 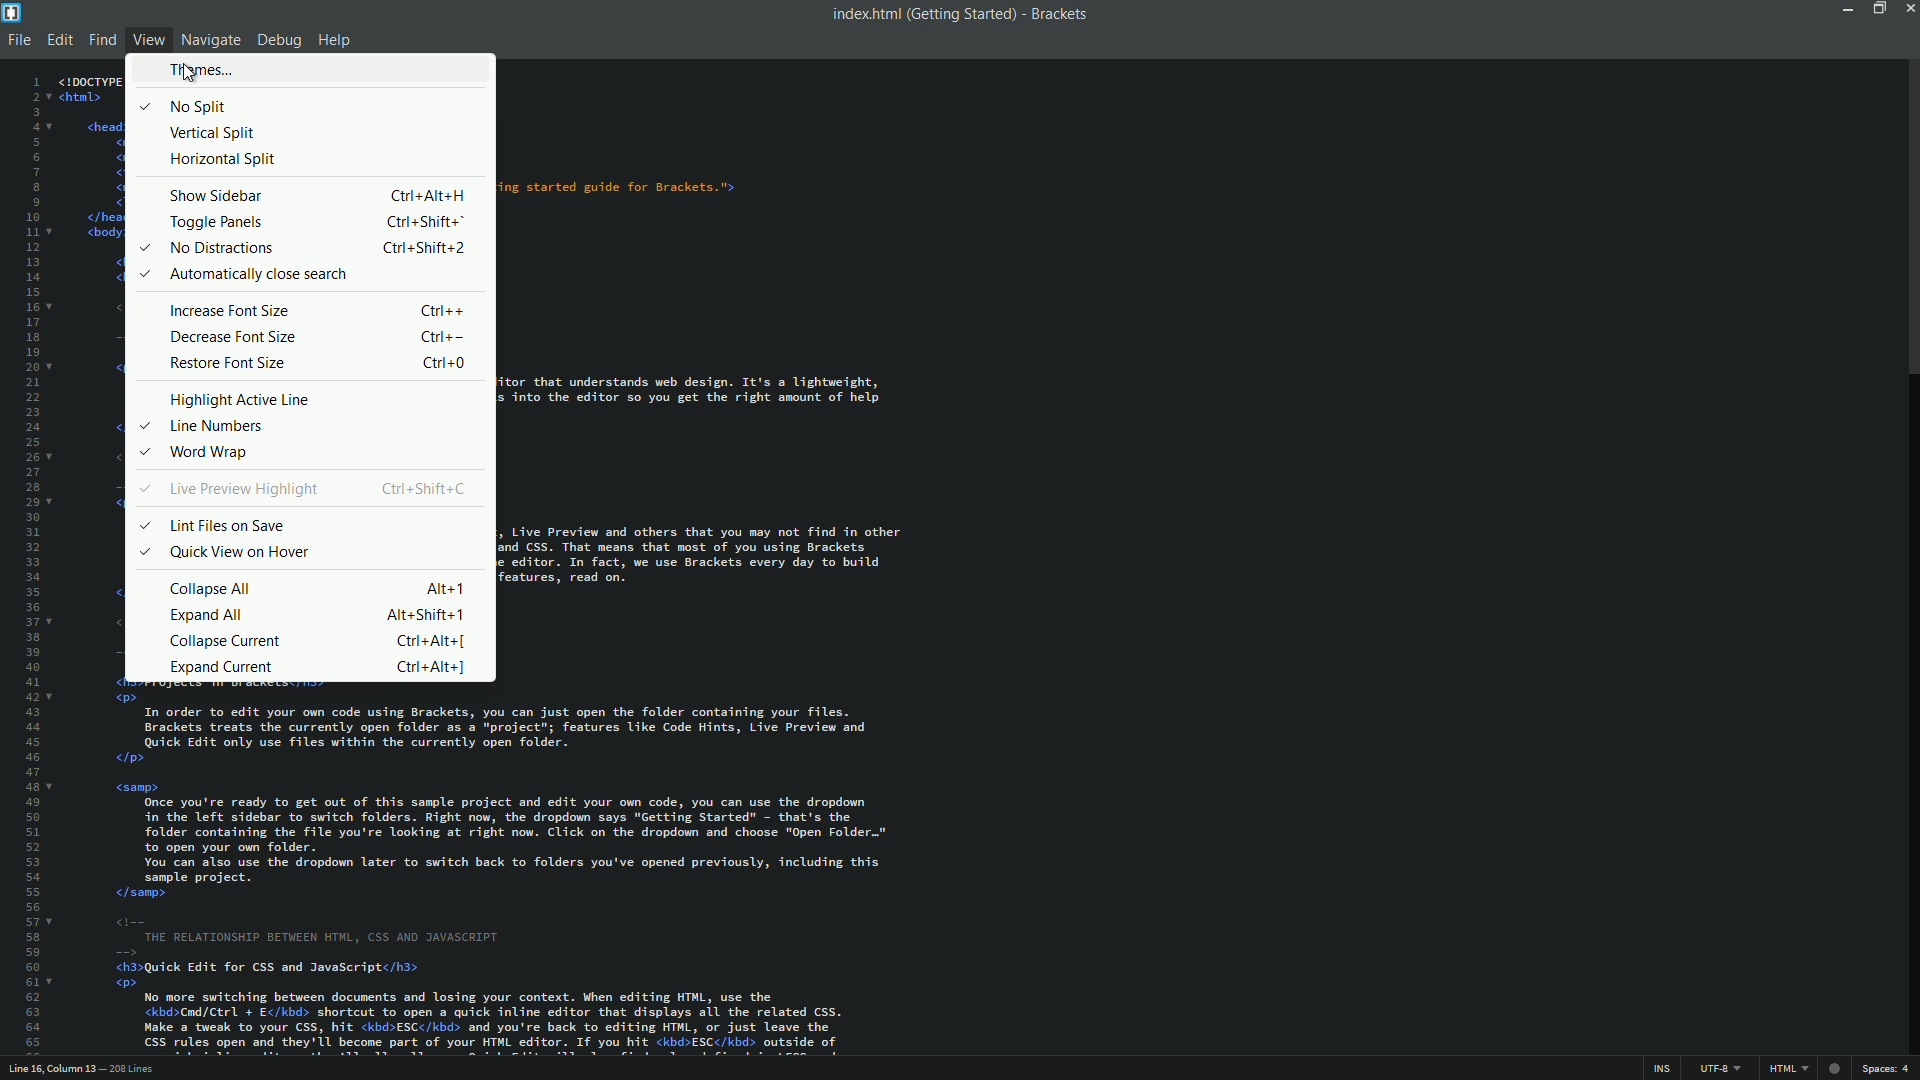 What do you see at coordinates (862, 14) in the screenshot?
I see `file name` at bounding box center [862, 14].